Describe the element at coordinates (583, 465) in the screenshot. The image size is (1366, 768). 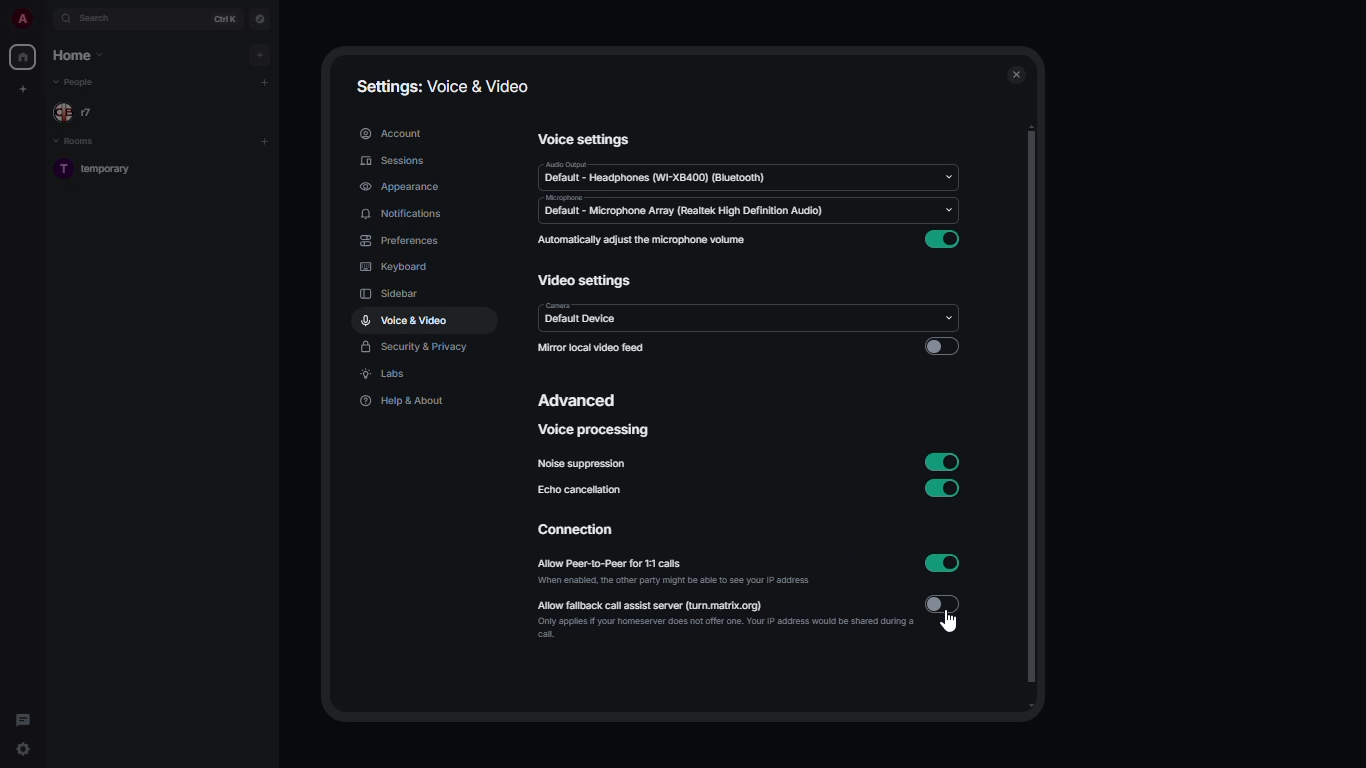
I see `noise suppression` at that location.